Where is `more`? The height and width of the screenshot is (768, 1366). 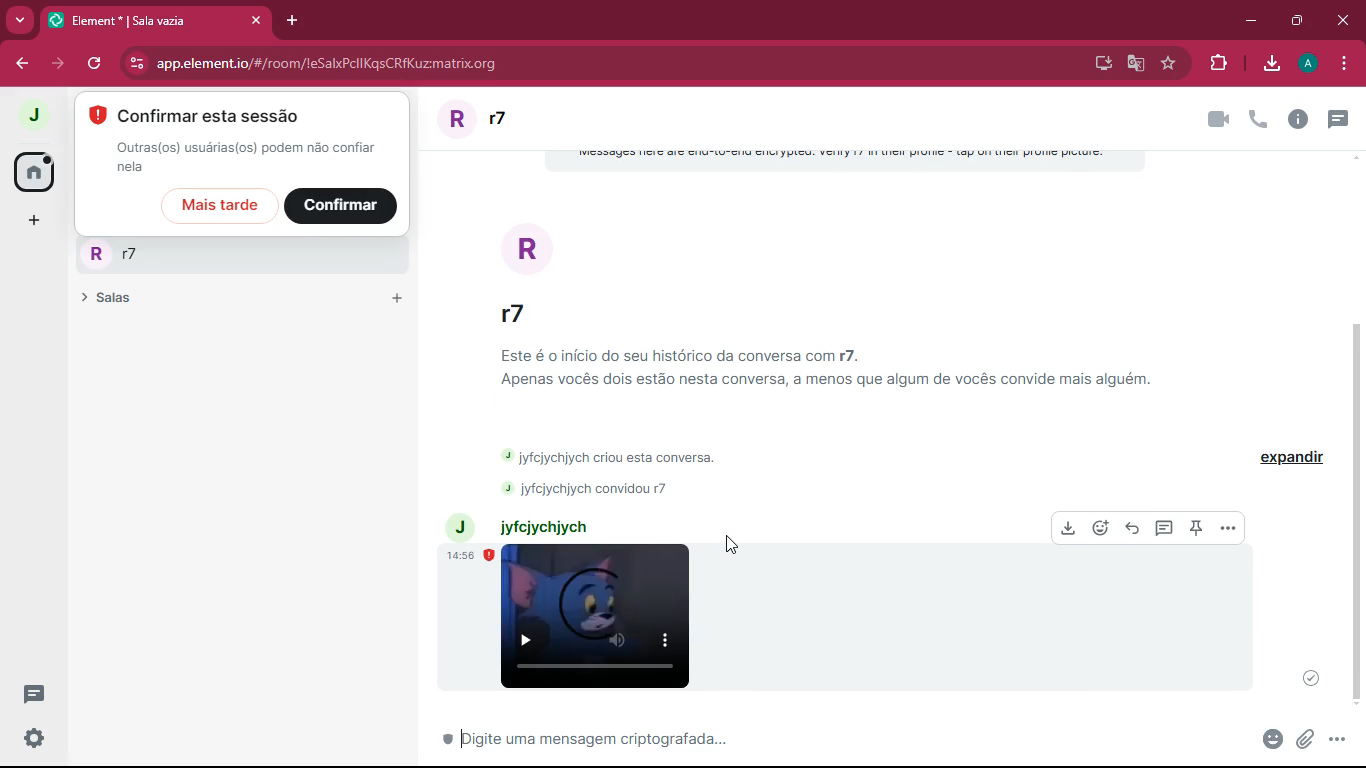
more is located at coordinates (31, 221).